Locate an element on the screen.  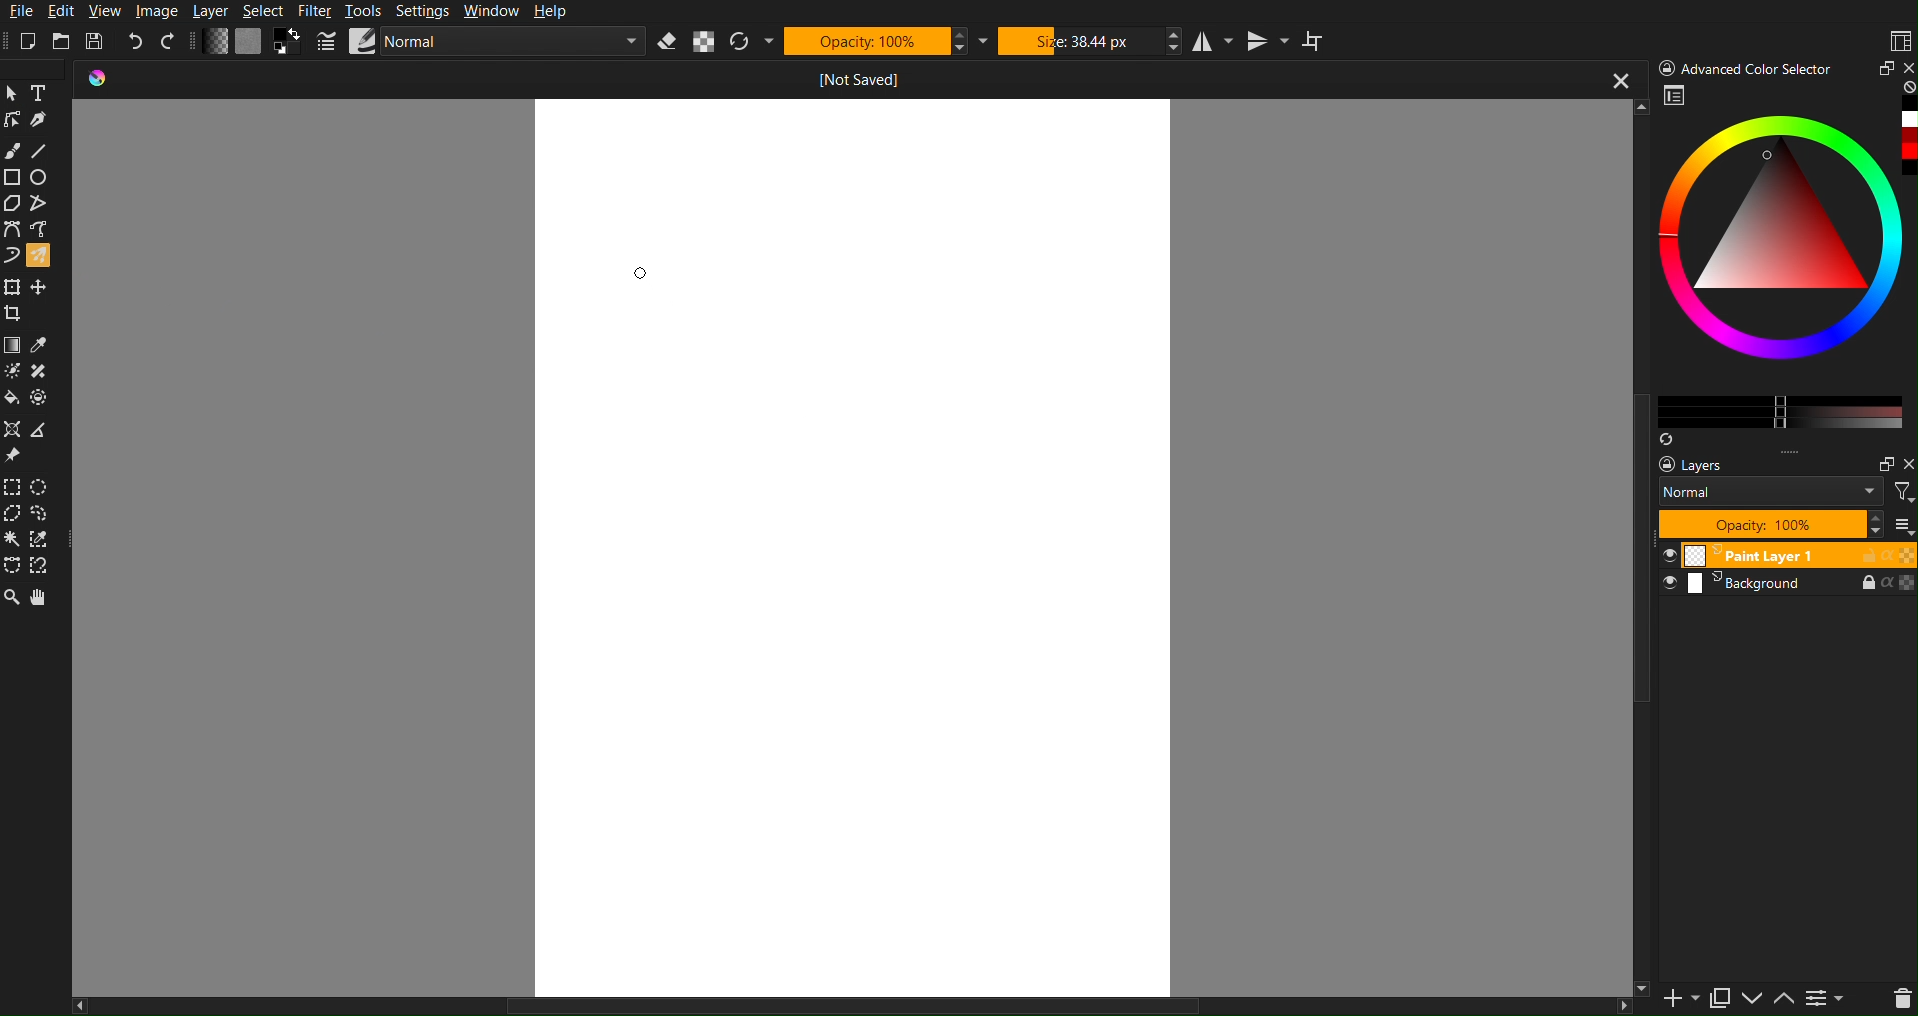
down is located at coordinates (1751, 1000).